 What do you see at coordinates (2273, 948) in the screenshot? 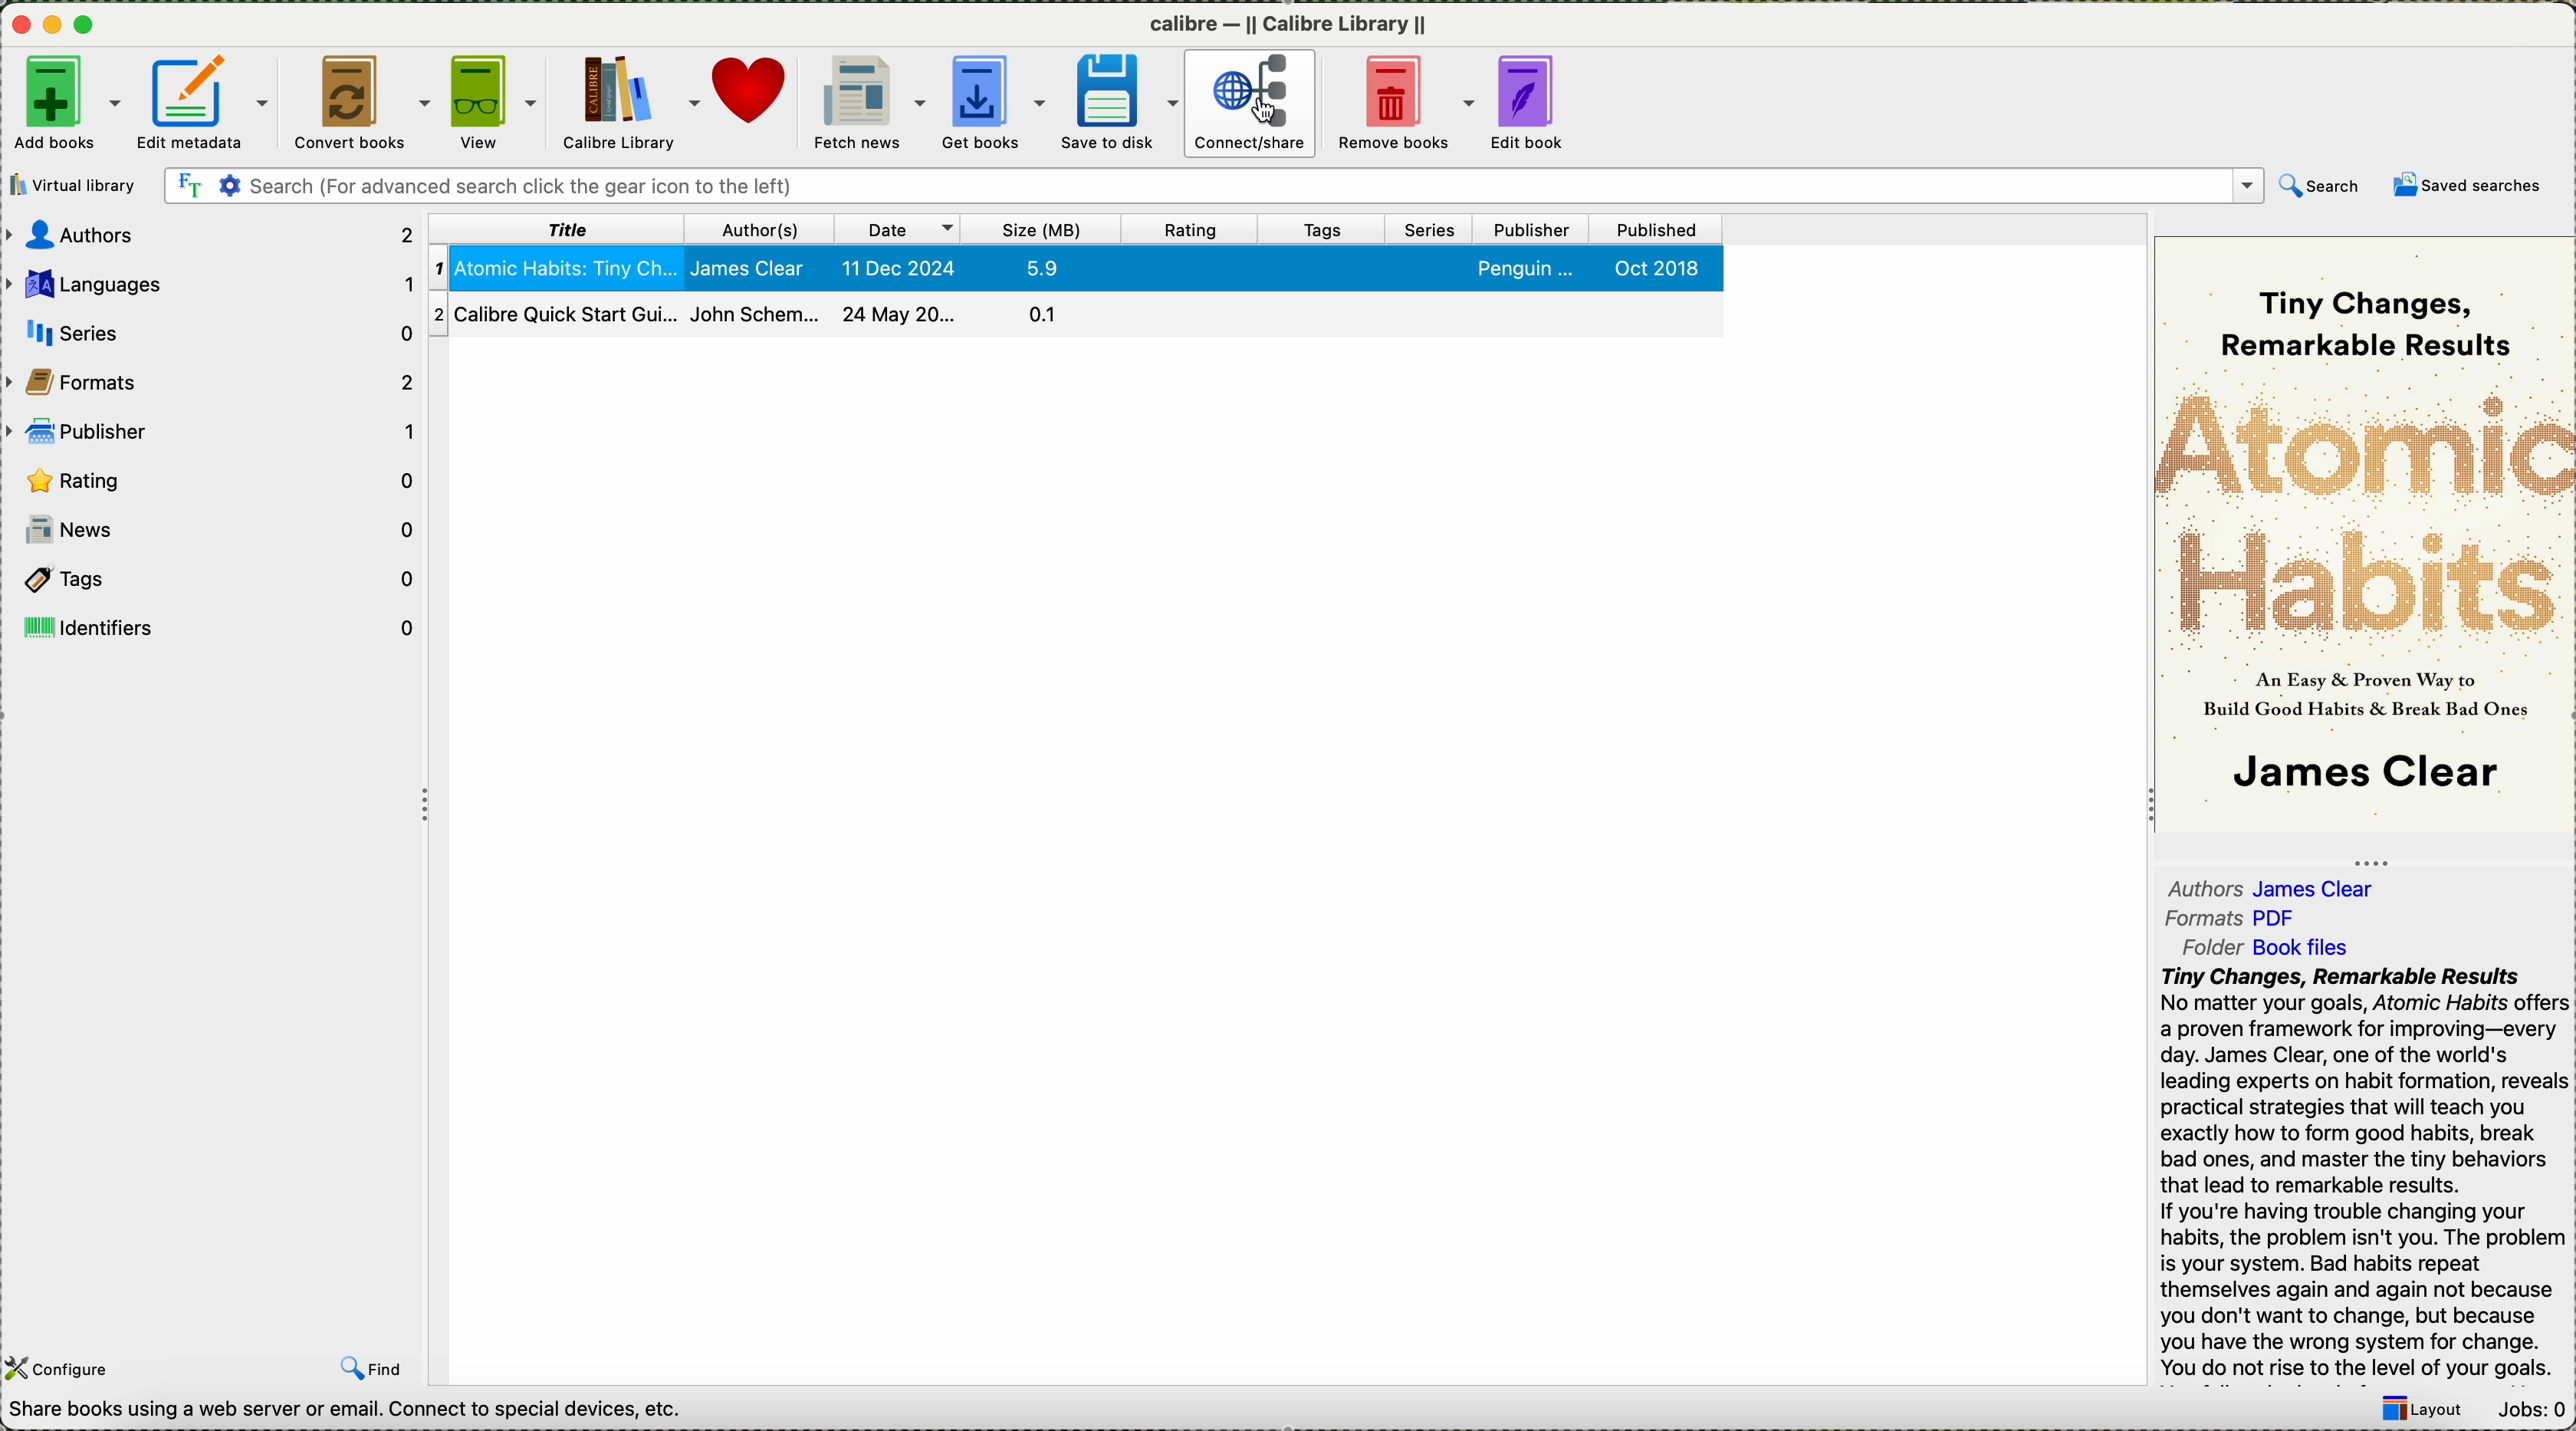
I see `folder` at bounding box center [2273, 948].